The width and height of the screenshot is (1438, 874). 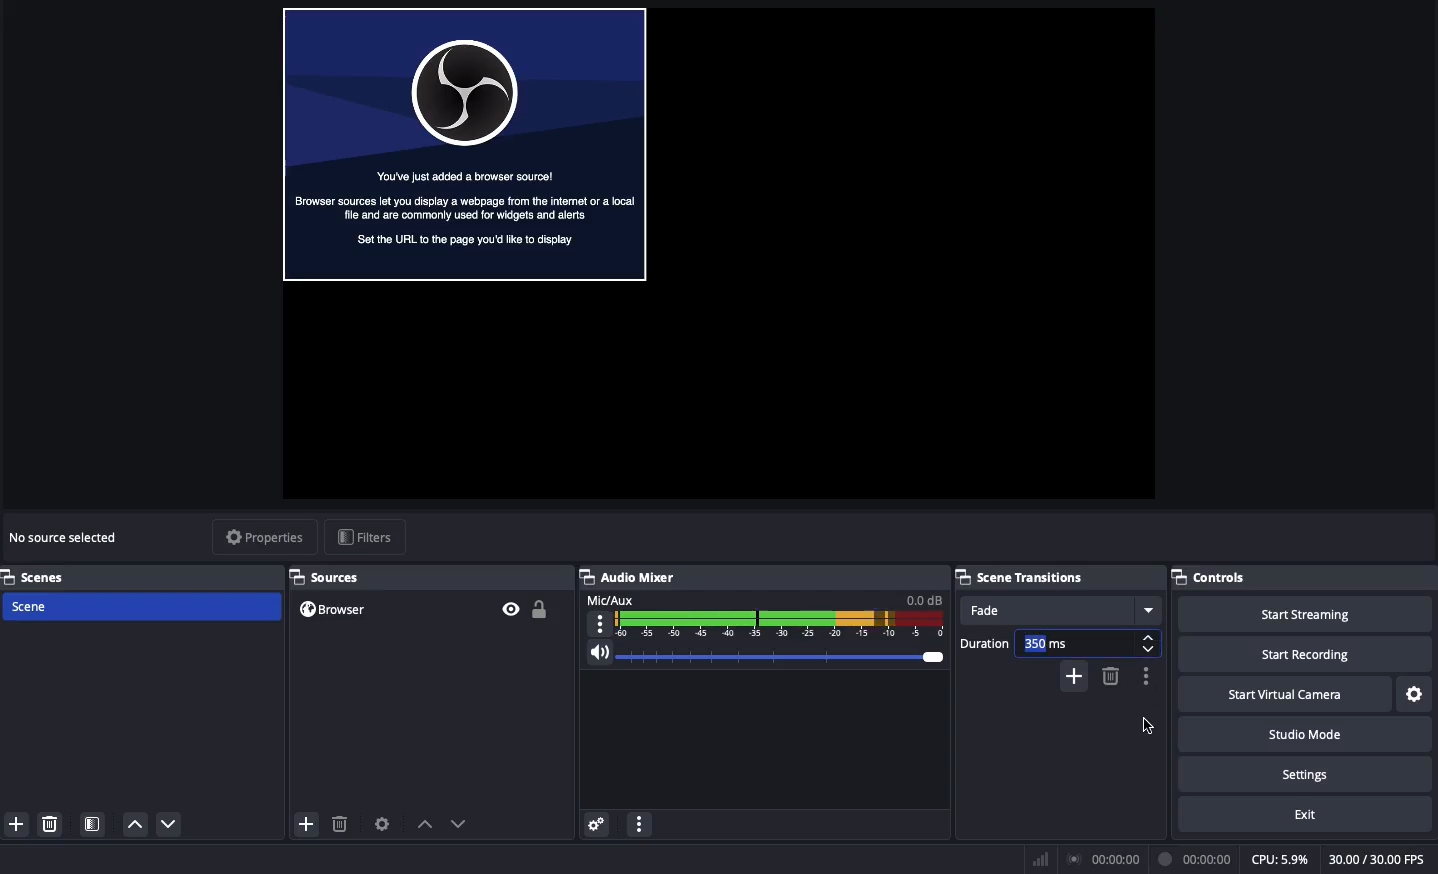 What do you see at coordinates (63, 537) in the screenshot?
I see `No source selected` at bounding box center [63, 537].